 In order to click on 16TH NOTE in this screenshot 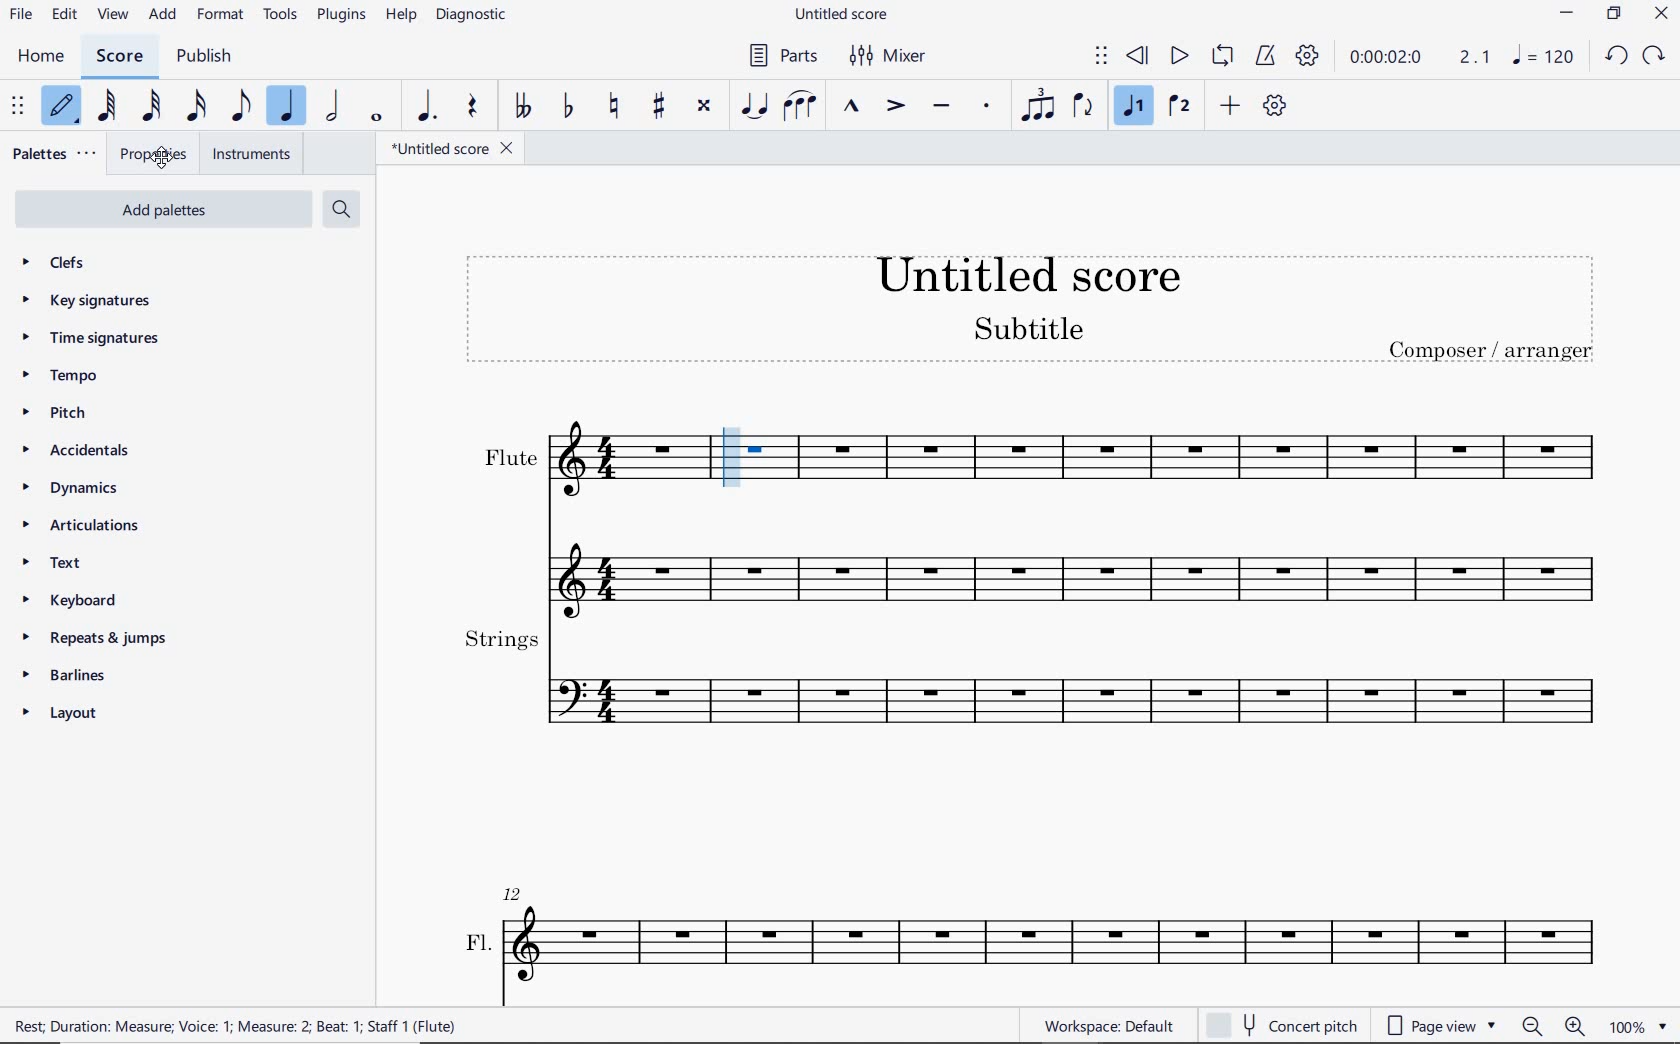, I will do `click(196, 106)`.